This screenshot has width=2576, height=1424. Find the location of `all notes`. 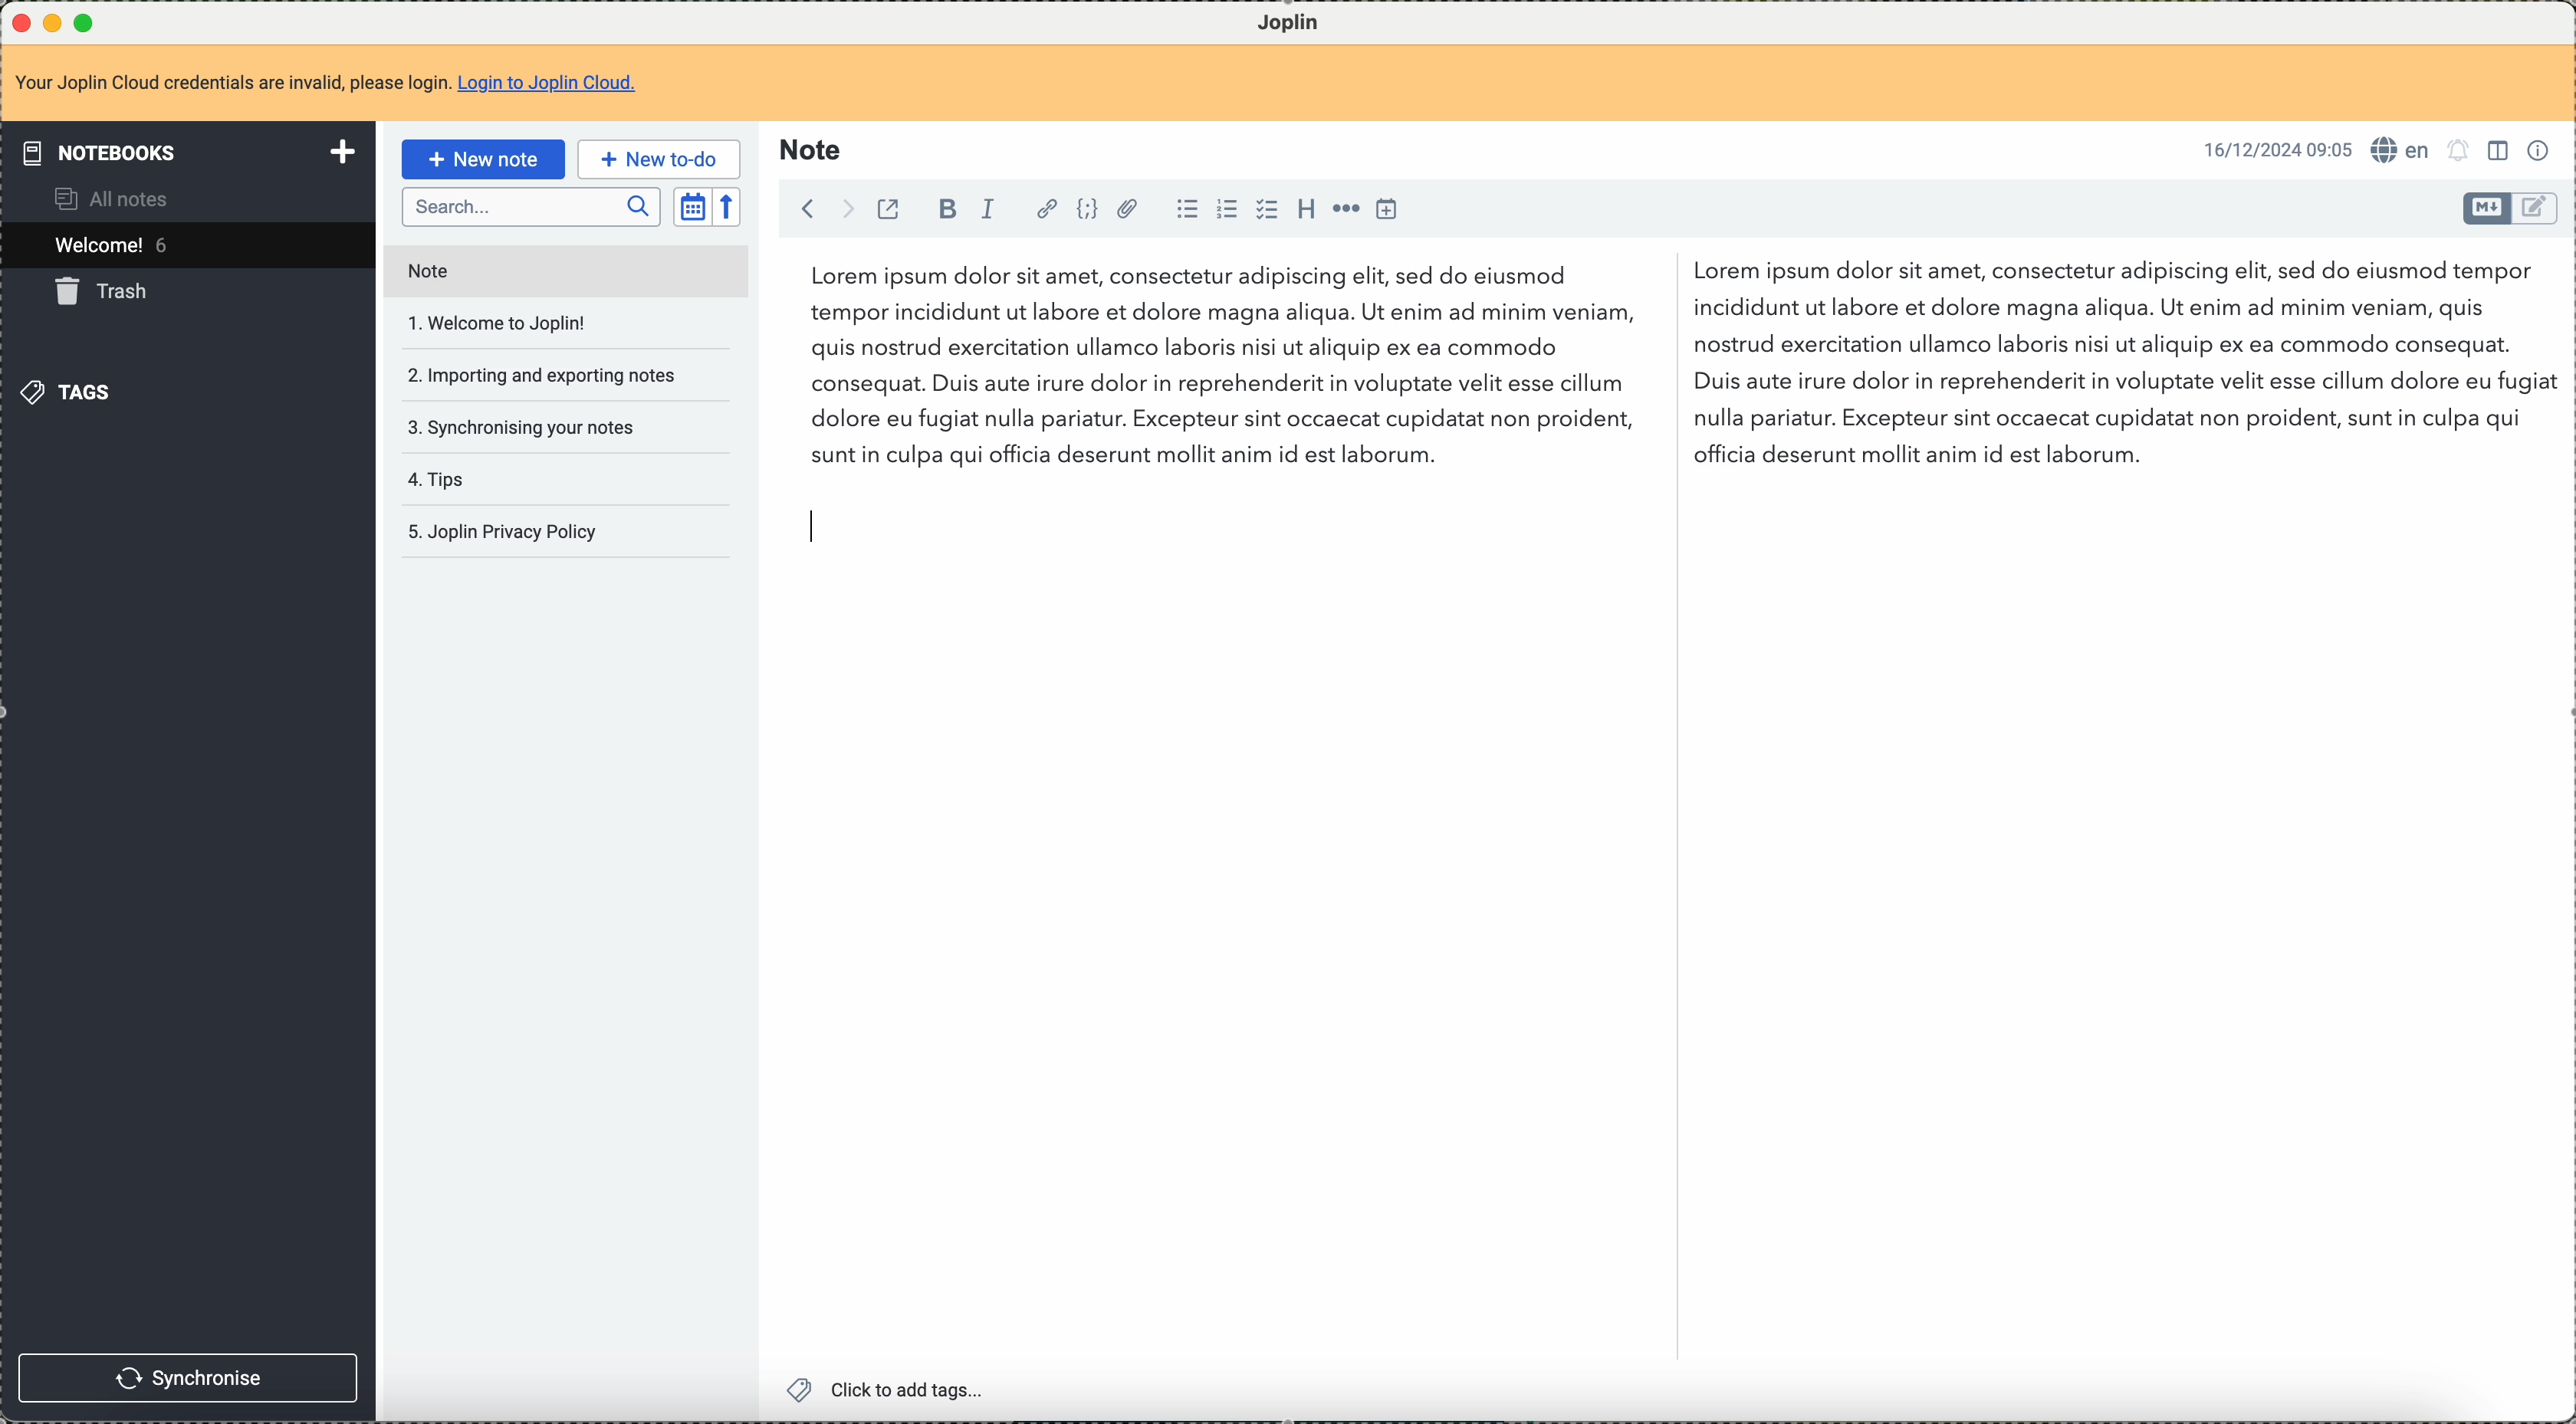

all notes is located at coordinates (122, 196).